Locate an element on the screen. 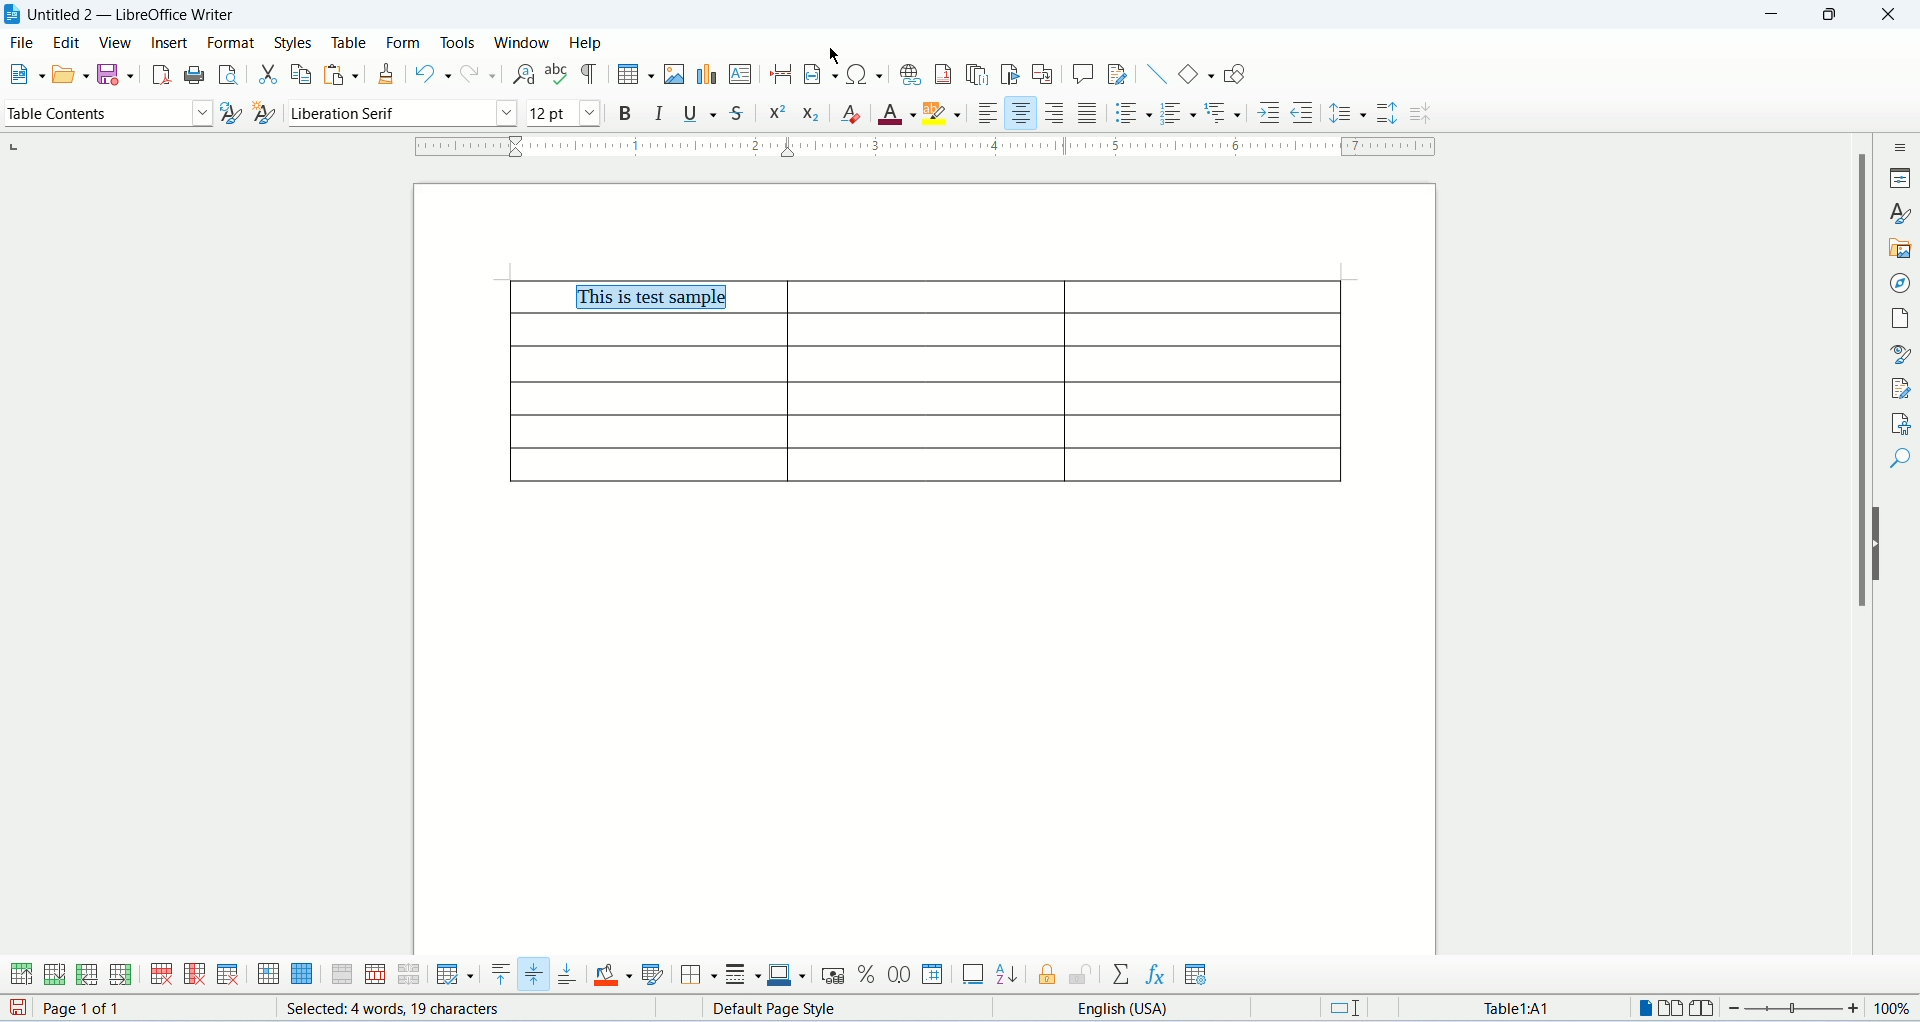  currency format is located at coordinates (833, 973).